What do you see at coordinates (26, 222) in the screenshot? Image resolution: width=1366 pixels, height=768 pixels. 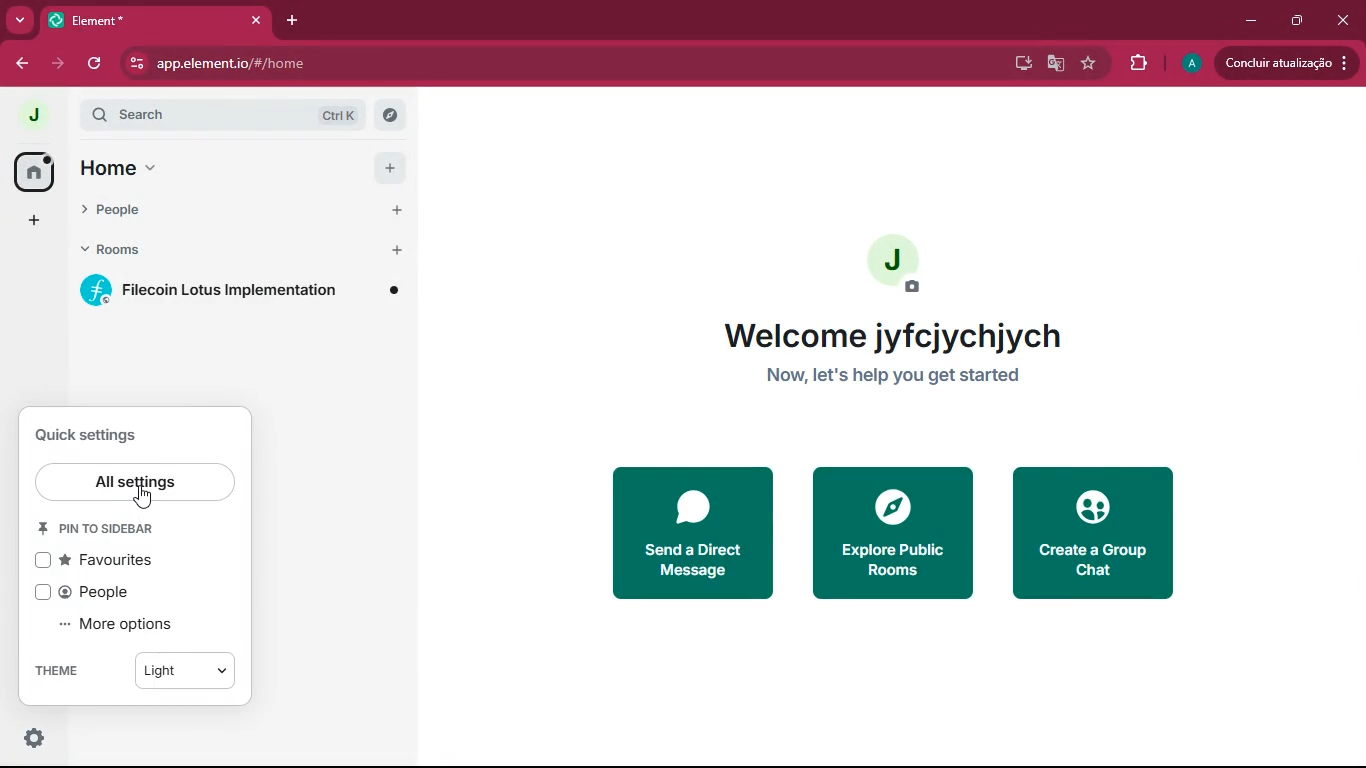 I see `add` at bounding box center [26, 222].